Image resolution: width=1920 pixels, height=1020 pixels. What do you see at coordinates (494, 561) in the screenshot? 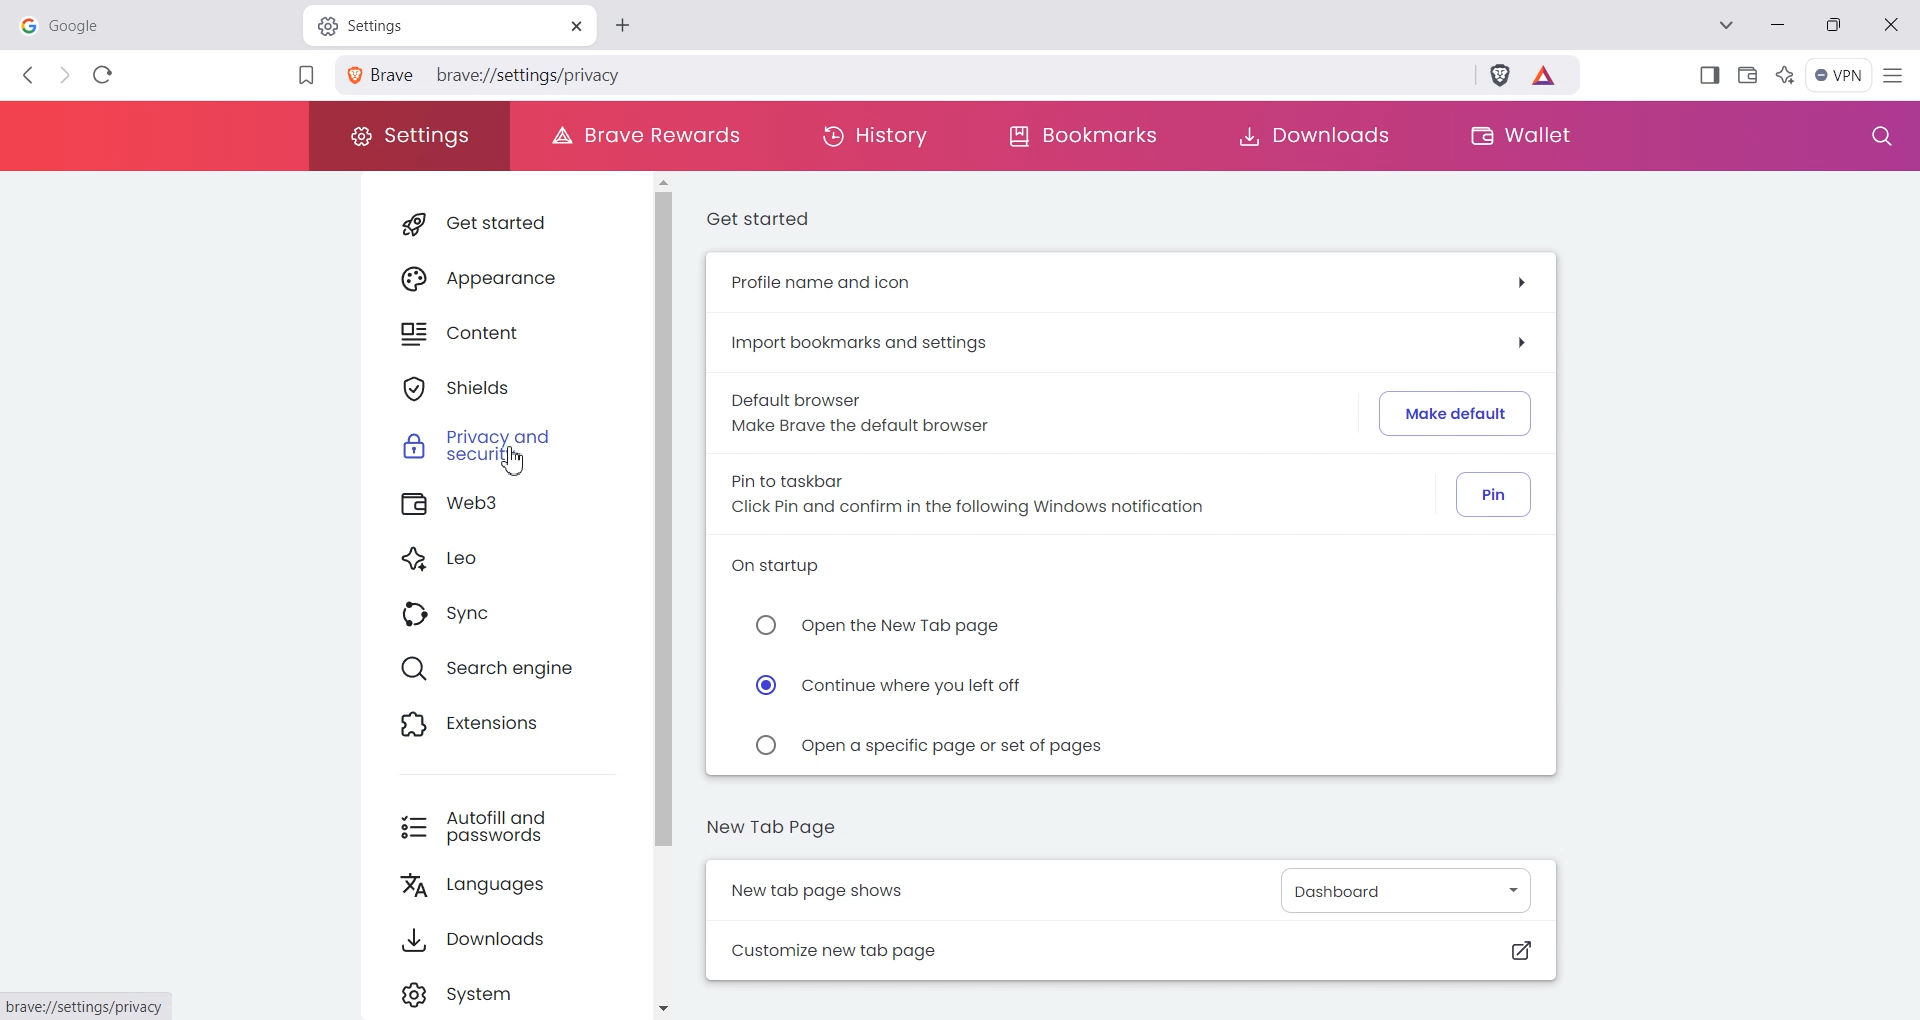
I see `Leo` at bounding box center [494, 561].